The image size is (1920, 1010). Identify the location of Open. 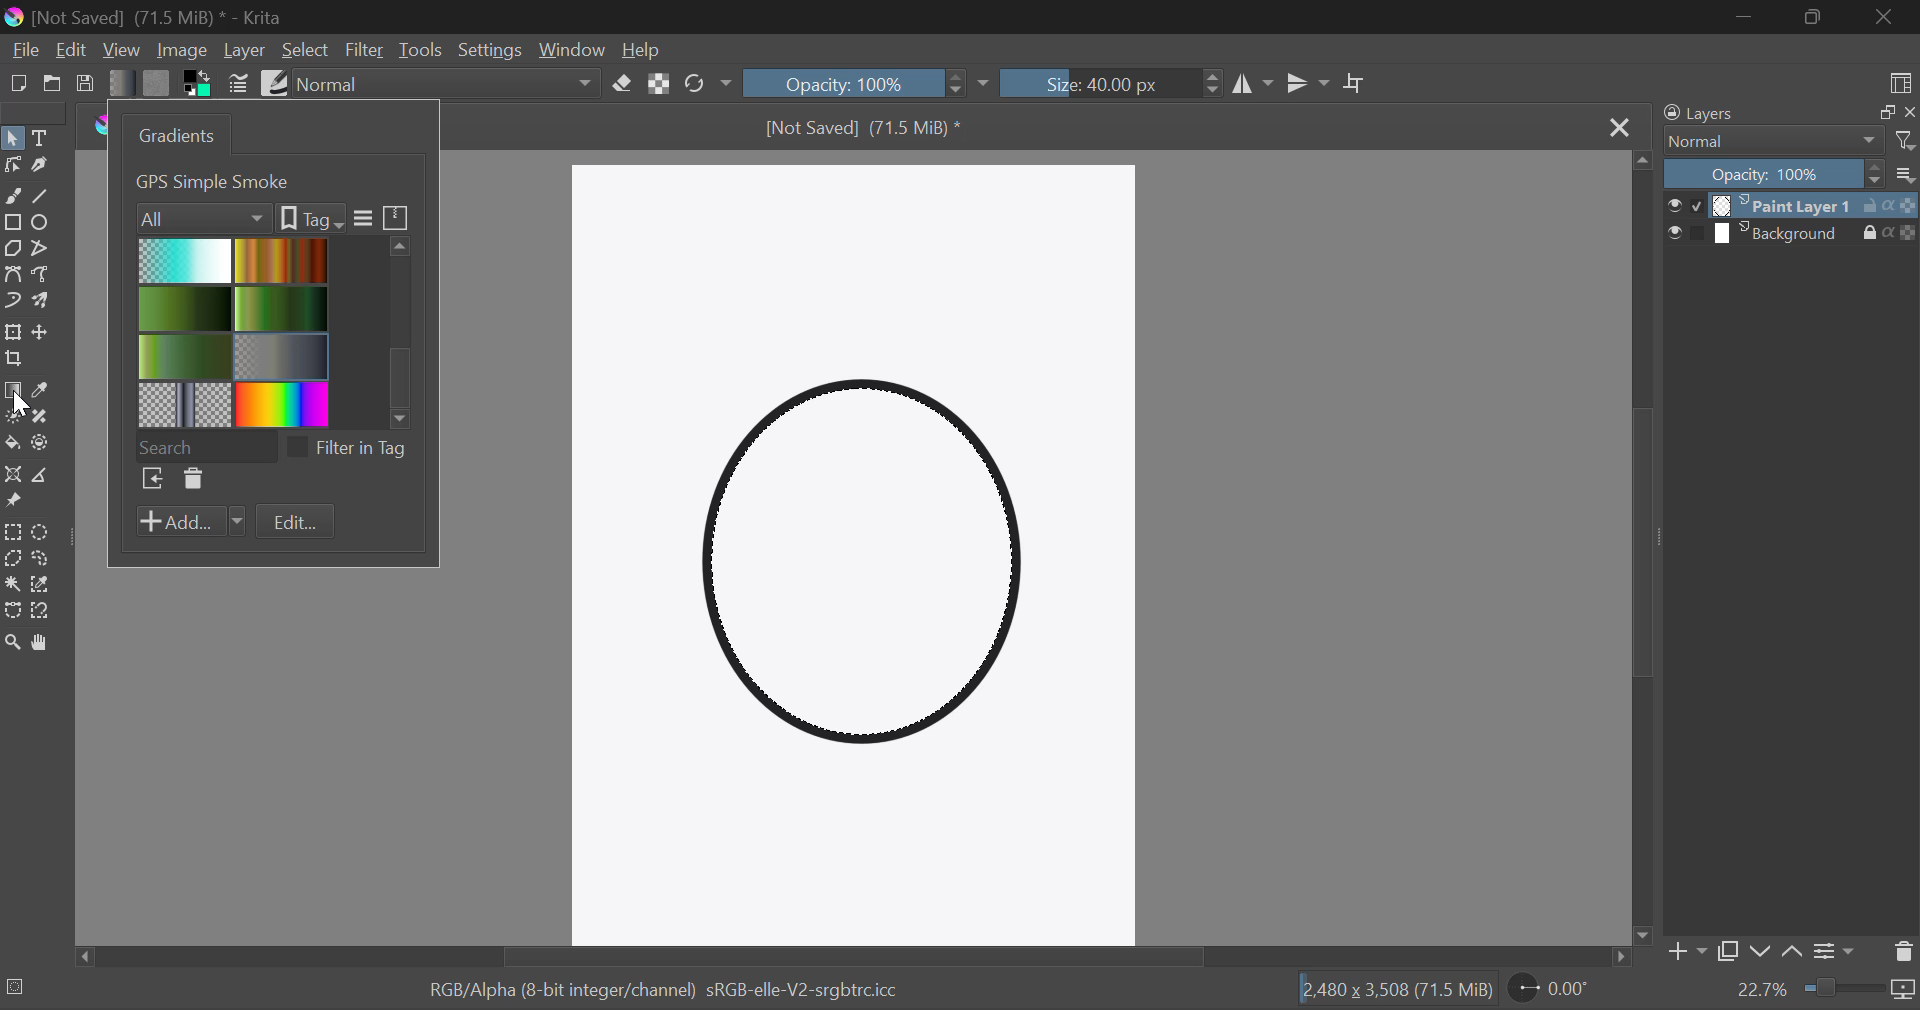
(52, 84).